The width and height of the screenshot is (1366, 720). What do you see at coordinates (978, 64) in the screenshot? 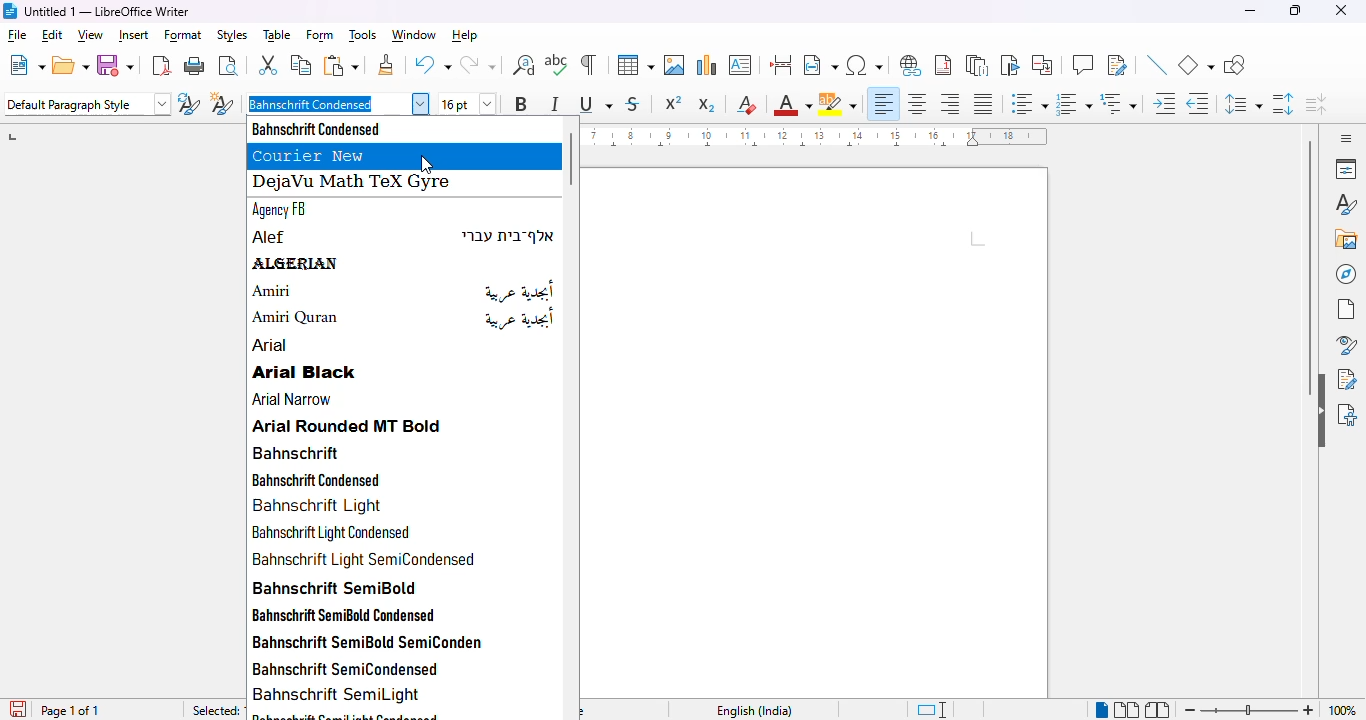
I see `insert endnote` at bounding box center [978, 64].